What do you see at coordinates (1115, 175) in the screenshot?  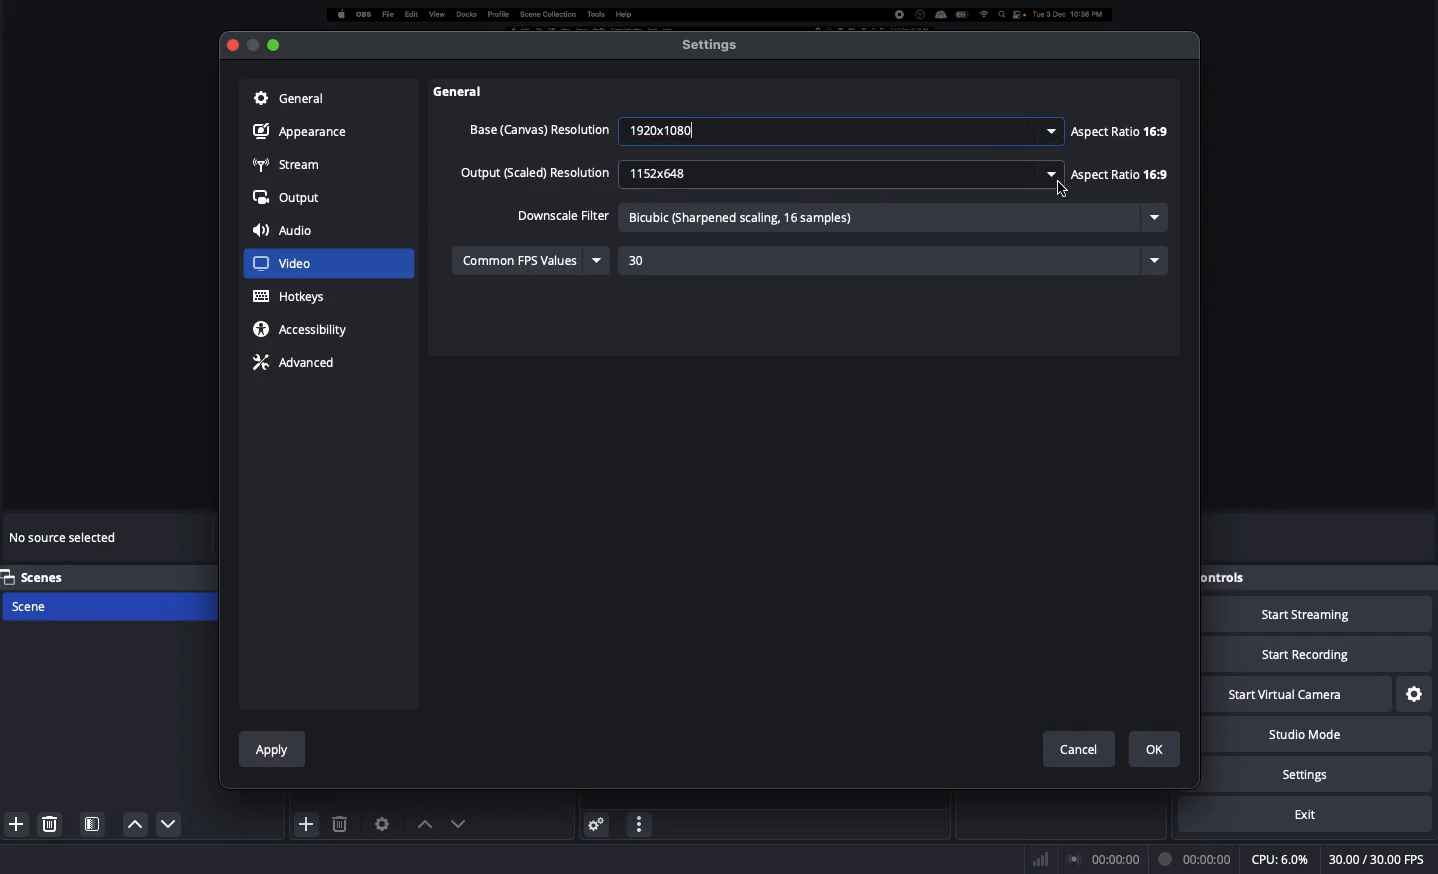 I see `Aspect ratio: 16:9` at bounding box center [1115, 175].